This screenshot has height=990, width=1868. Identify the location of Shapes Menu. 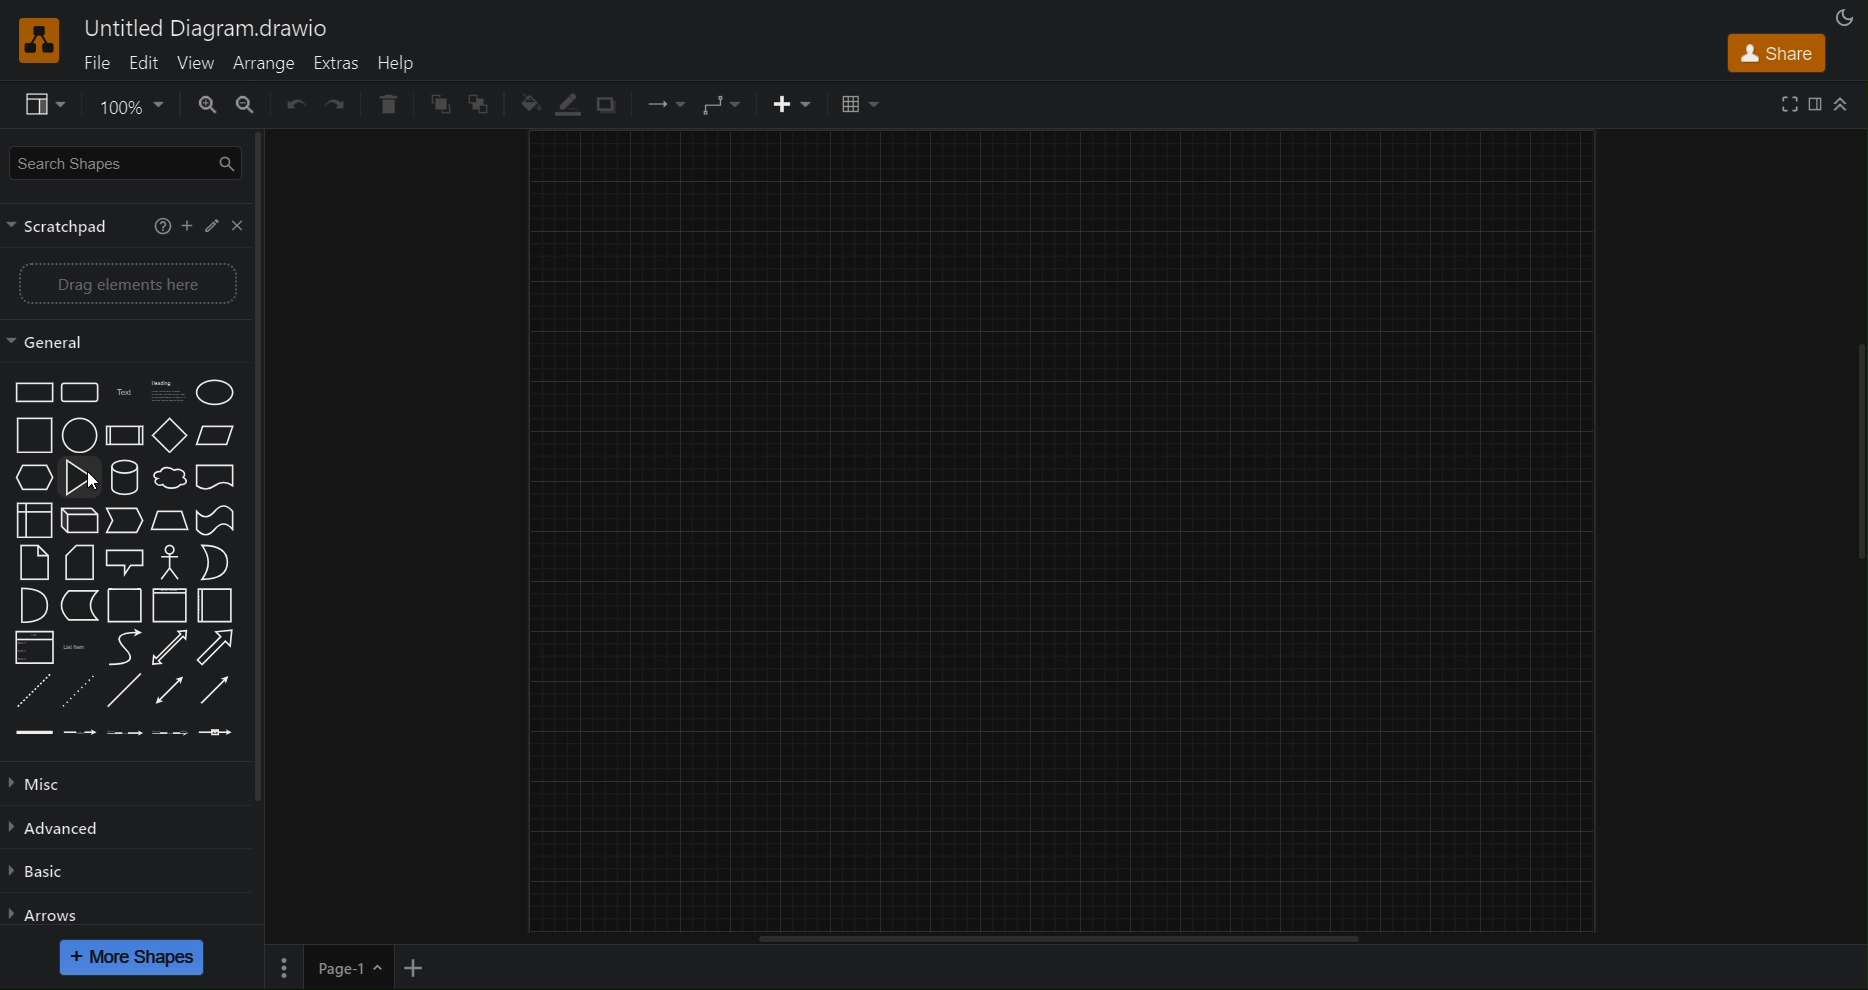
(124, 562).